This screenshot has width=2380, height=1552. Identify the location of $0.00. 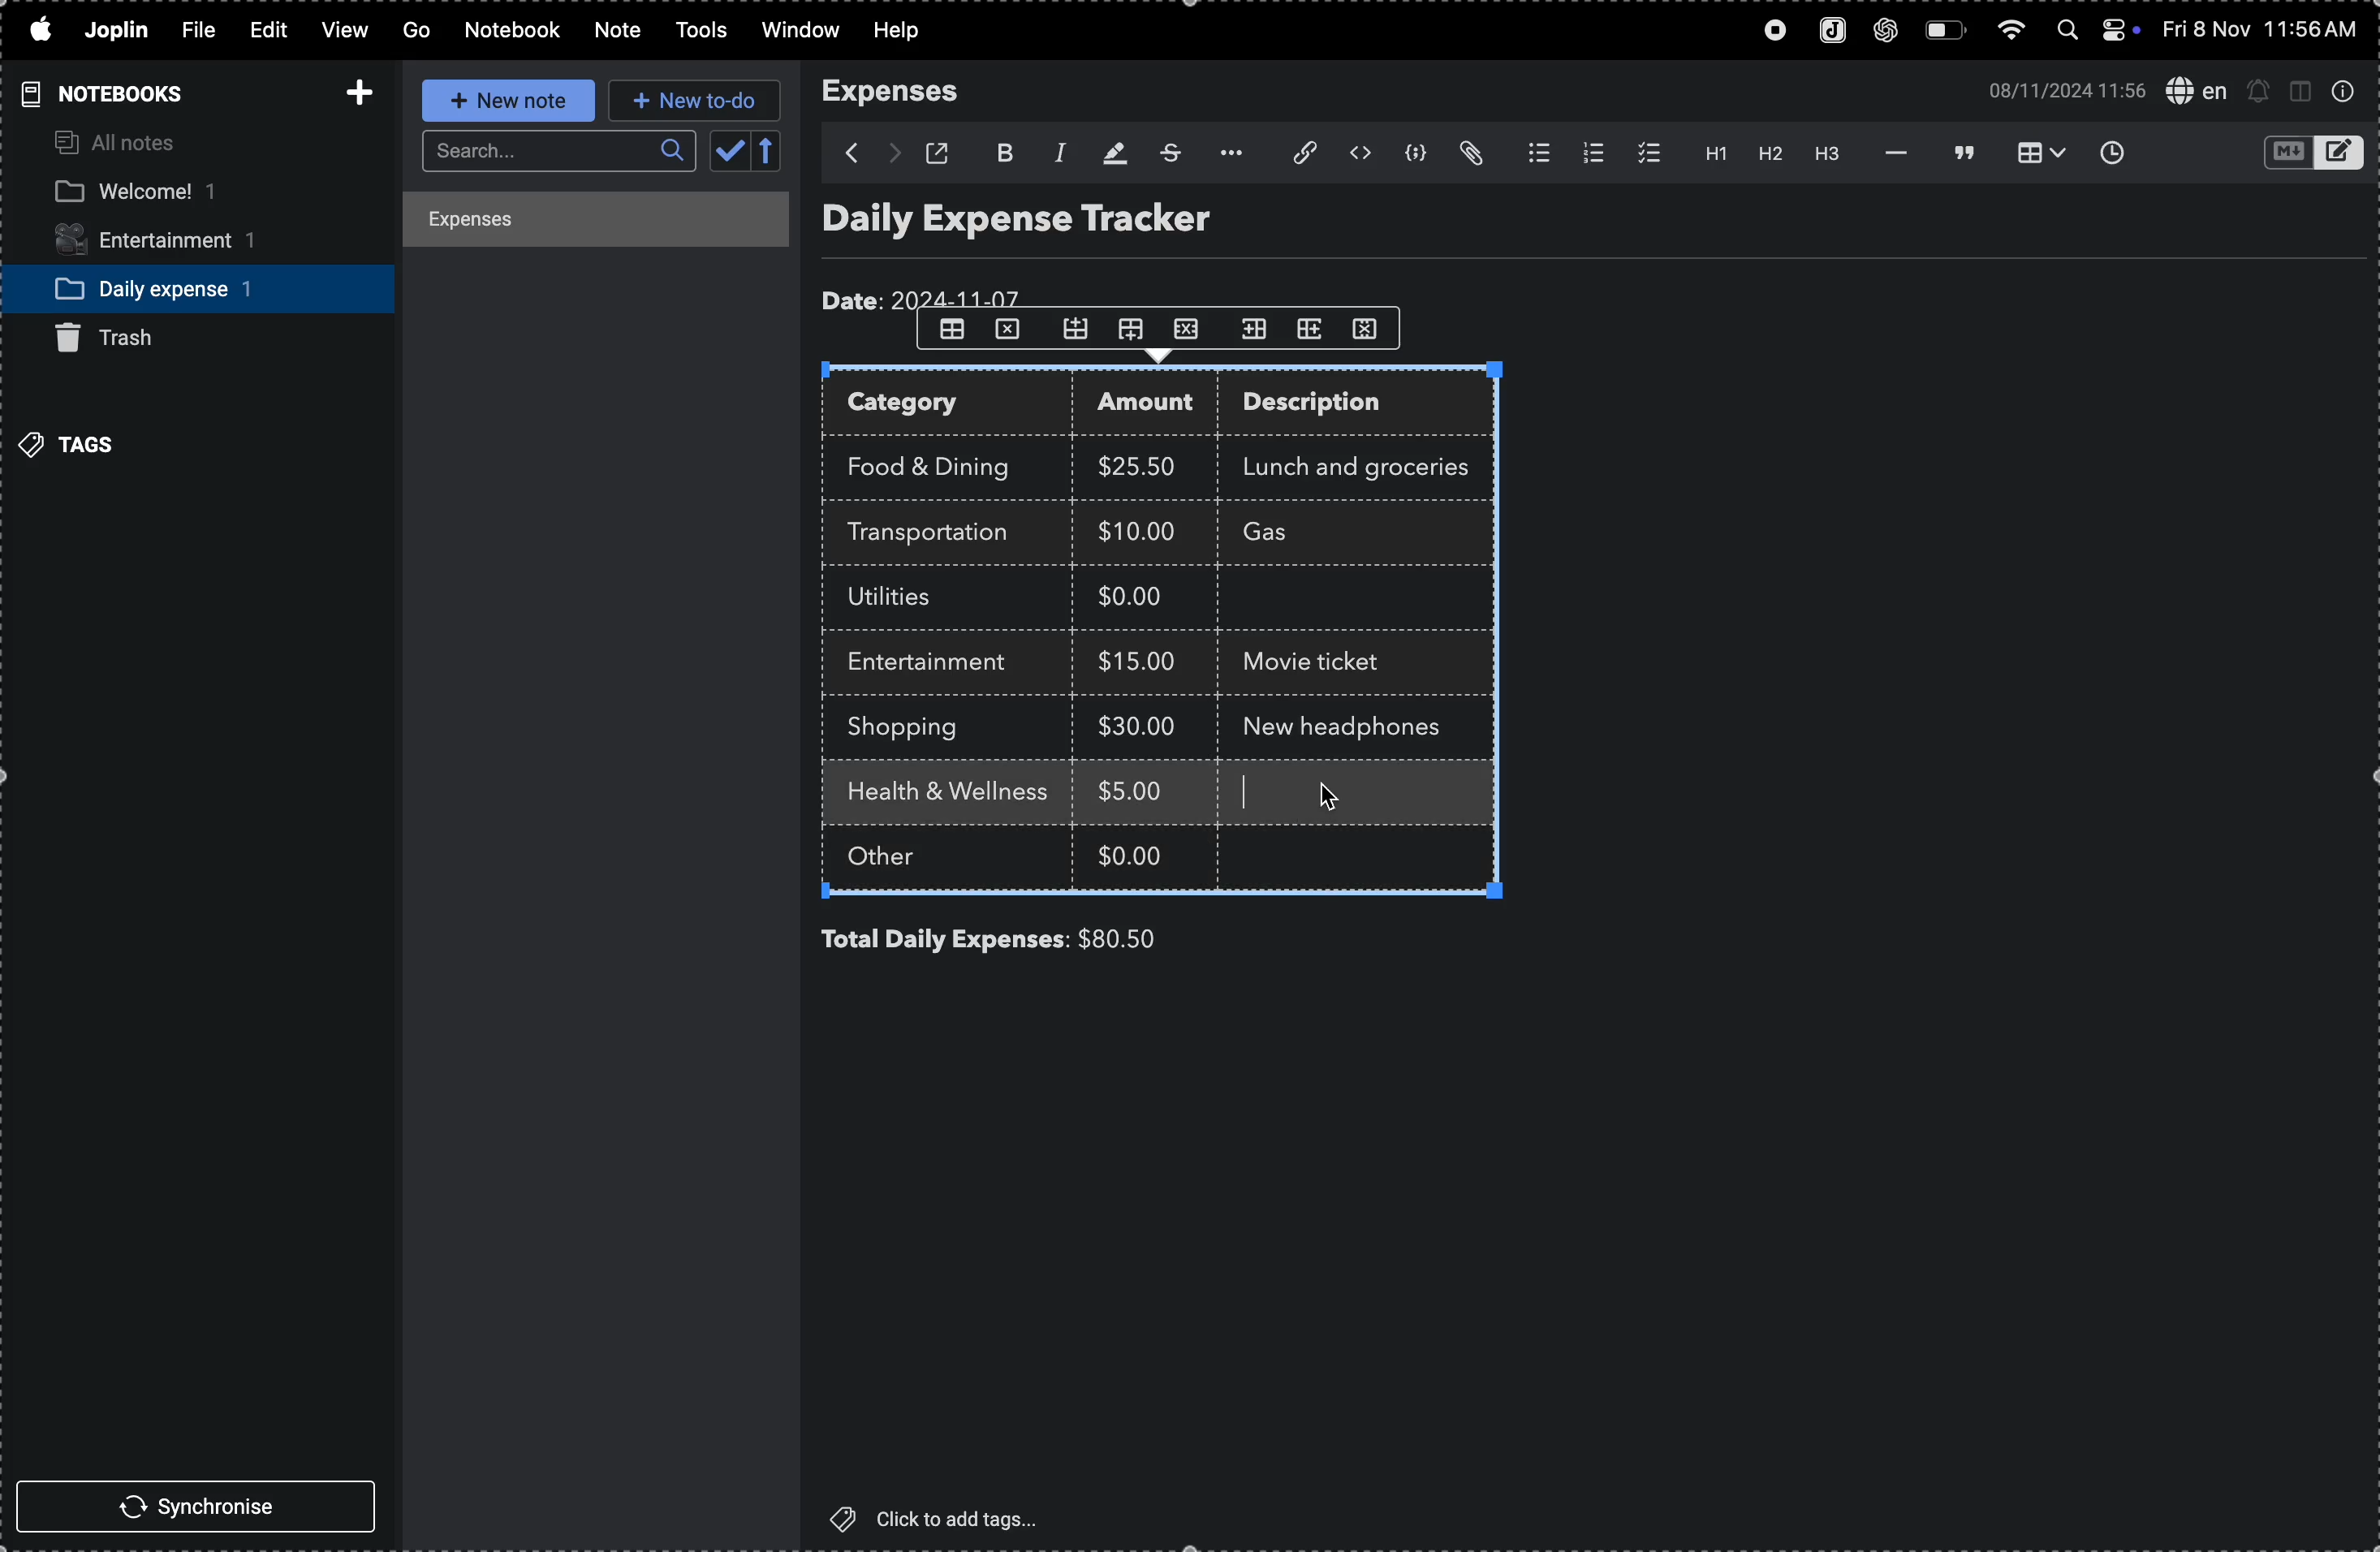
(1143, 600).